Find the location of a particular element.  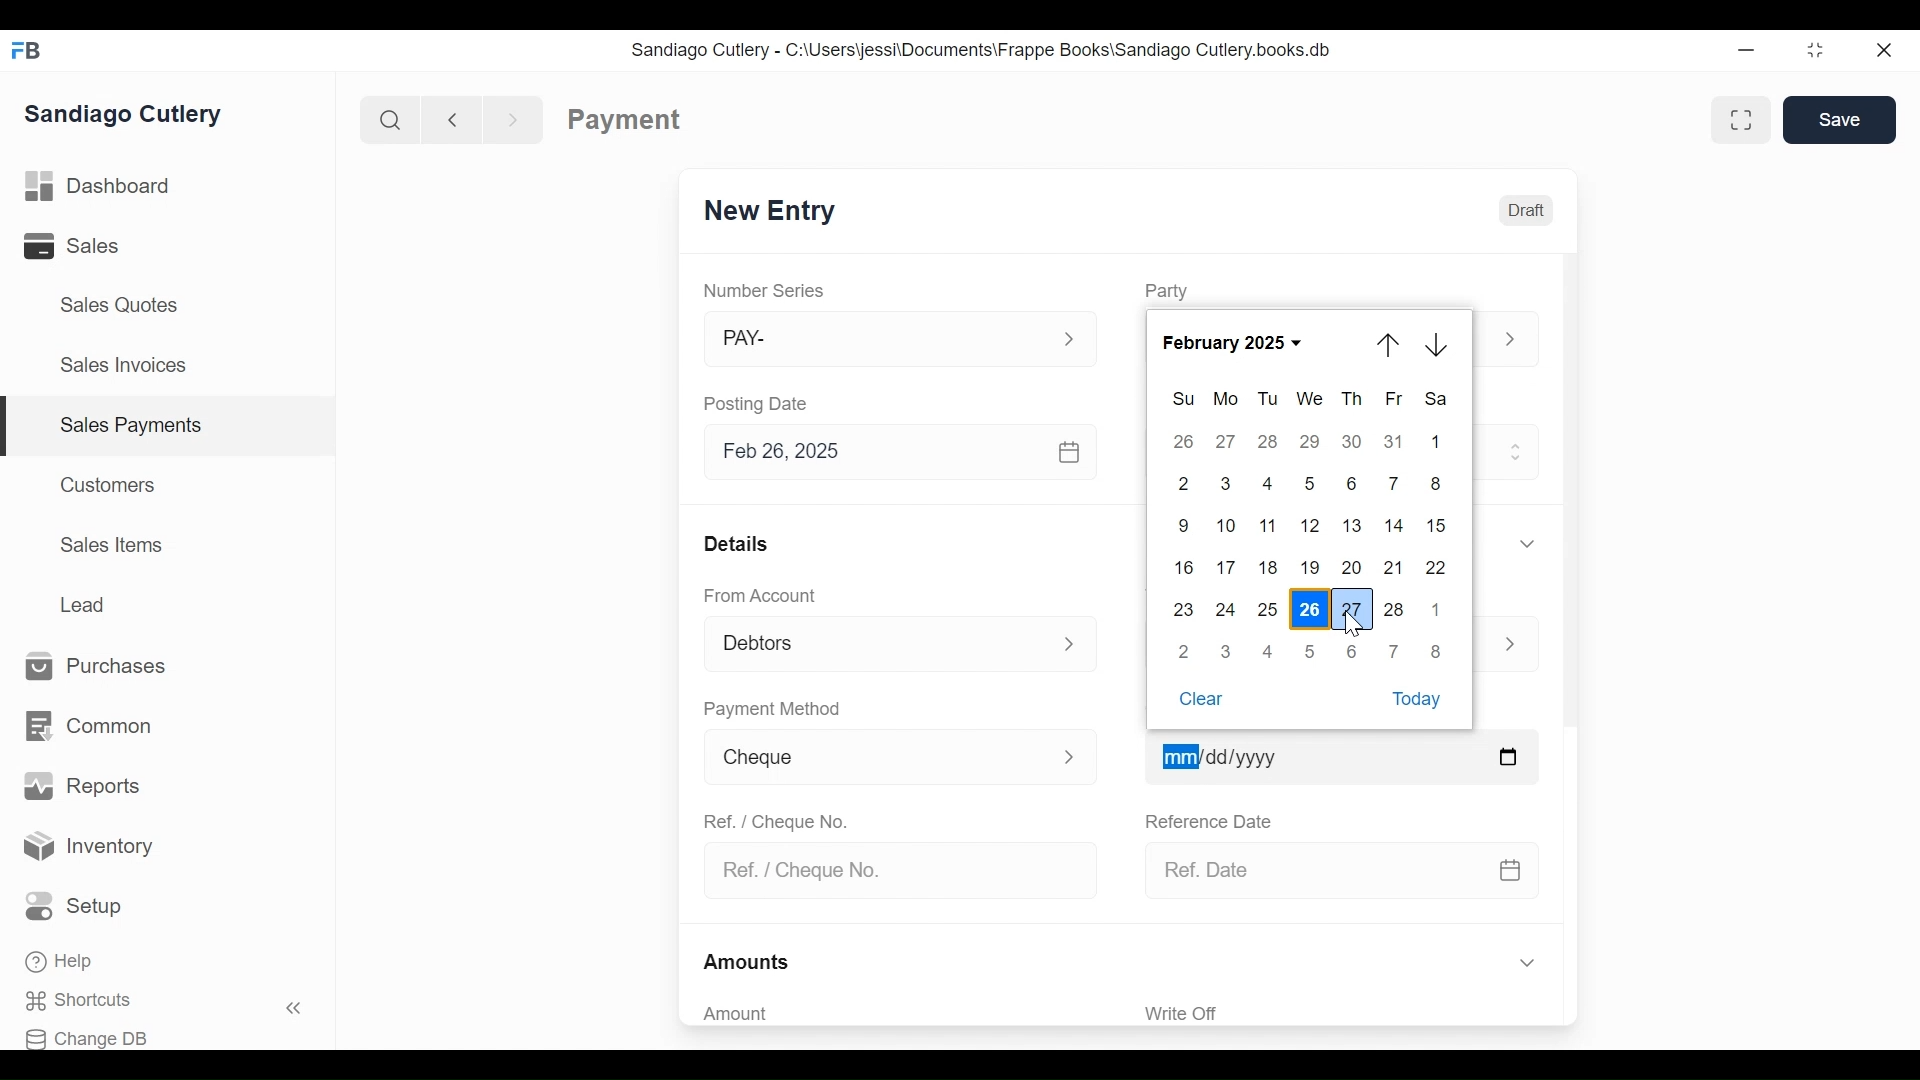

11 is located at coordinates (1269, 526).